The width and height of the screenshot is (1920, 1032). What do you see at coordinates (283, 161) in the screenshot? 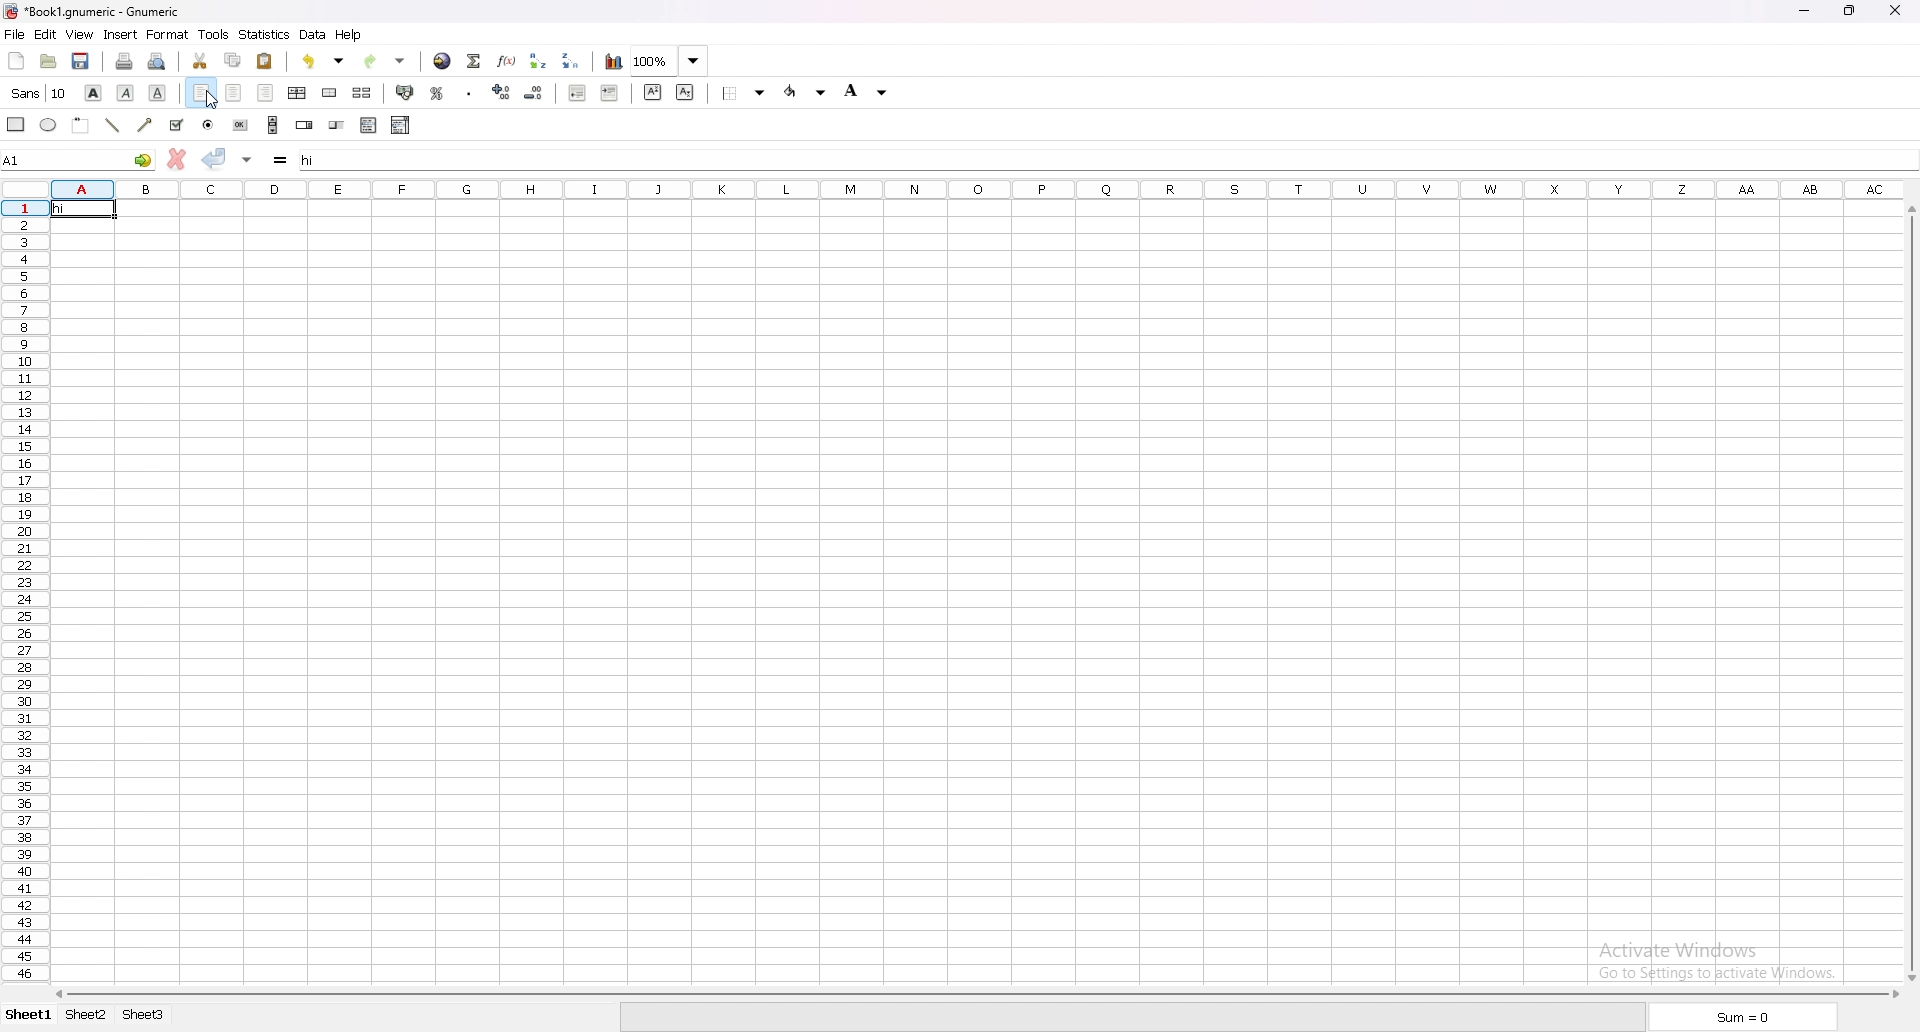
I see `formula` at bounding box center [283, 161].